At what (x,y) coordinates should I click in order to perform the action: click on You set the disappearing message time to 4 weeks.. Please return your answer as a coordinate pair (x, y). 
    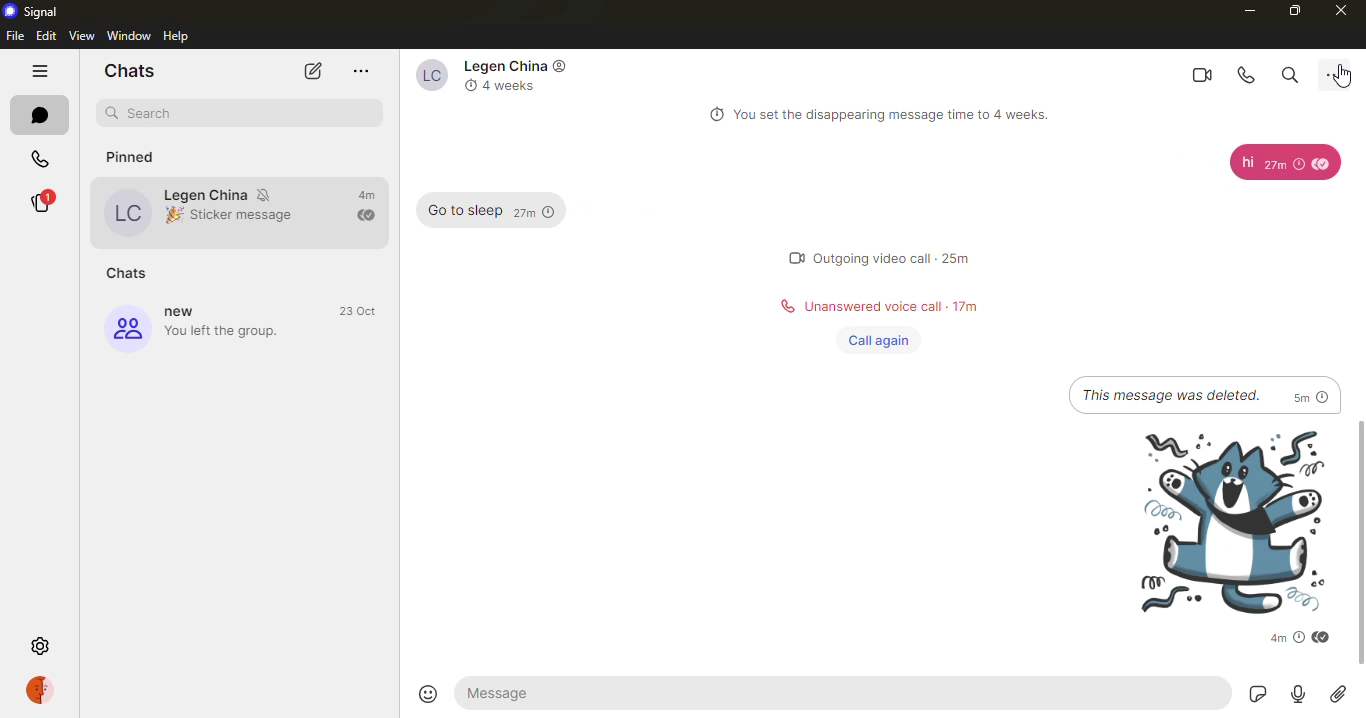
    Looking at the image, I should click on (900, 115).